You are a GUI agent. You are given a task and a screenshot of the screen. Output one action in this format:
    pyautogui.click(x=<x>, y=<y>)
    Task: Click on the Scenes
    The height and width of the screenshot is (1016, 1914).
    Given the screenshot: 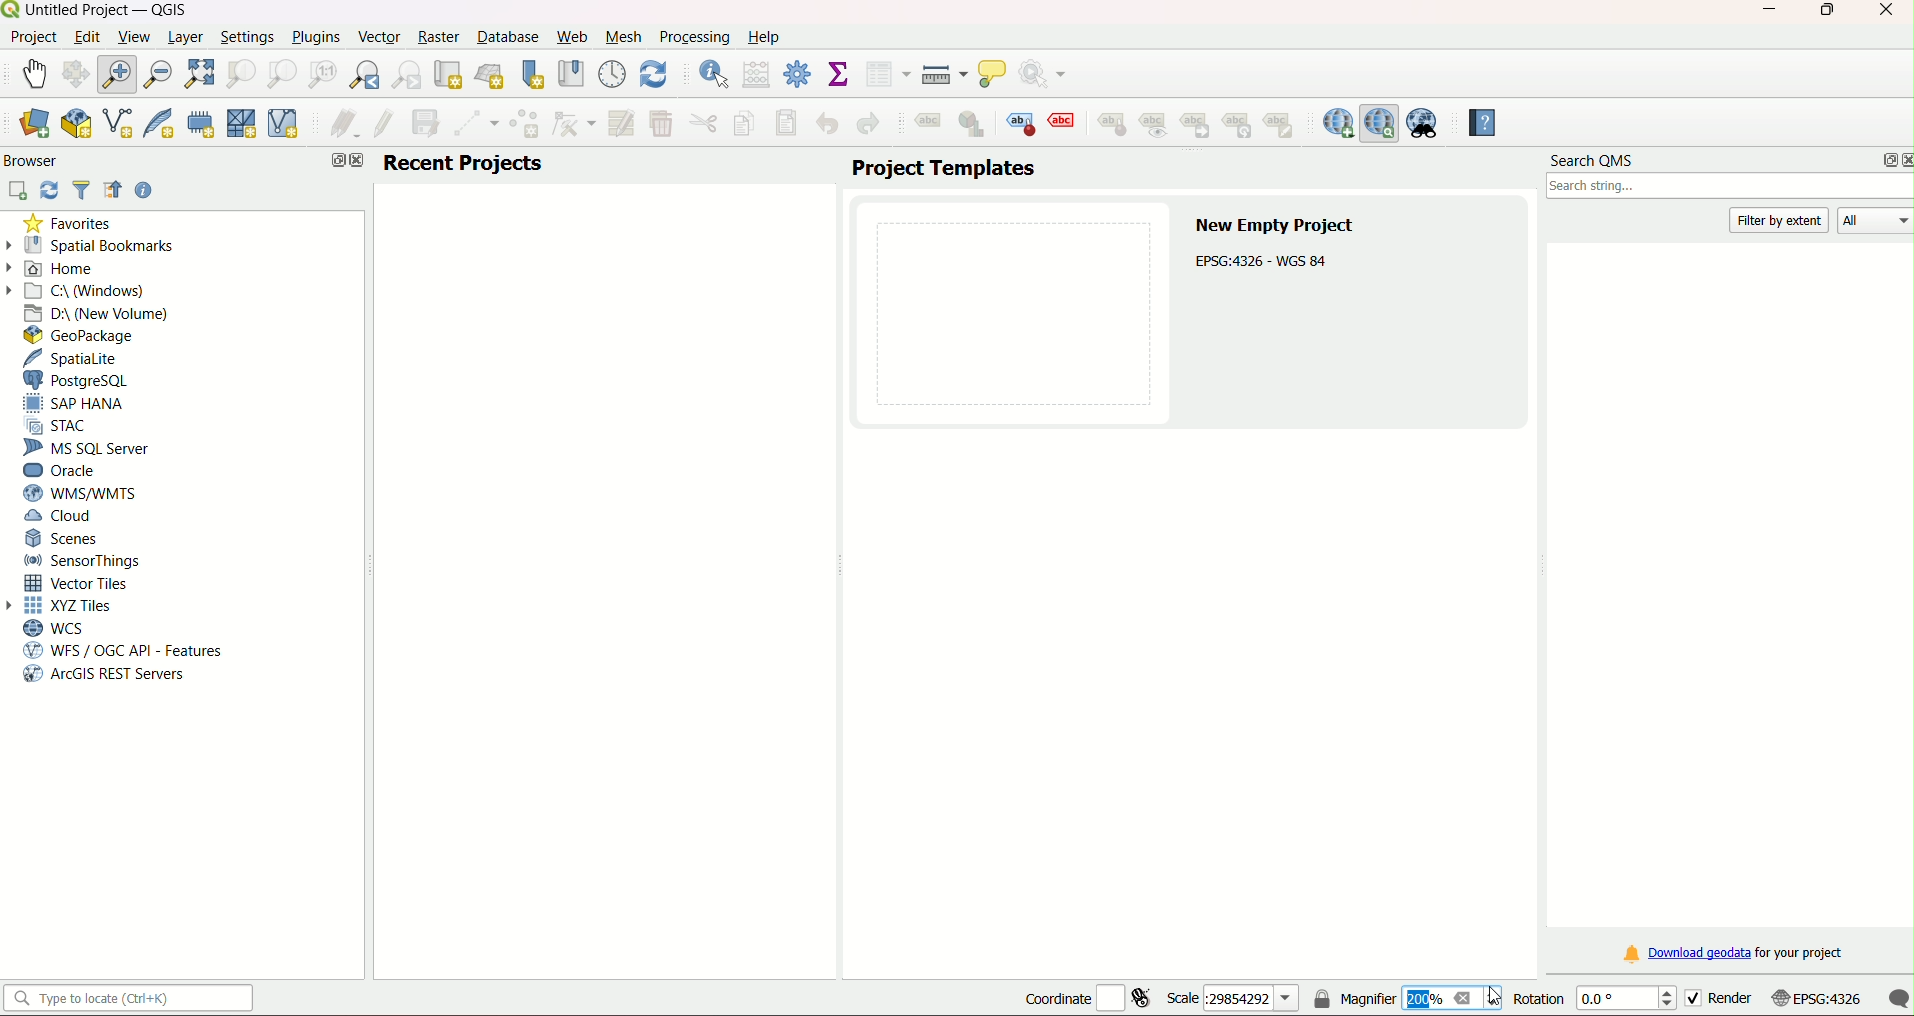 What is the action you would take?
    pyautogui.click(x=64, y=538)
    